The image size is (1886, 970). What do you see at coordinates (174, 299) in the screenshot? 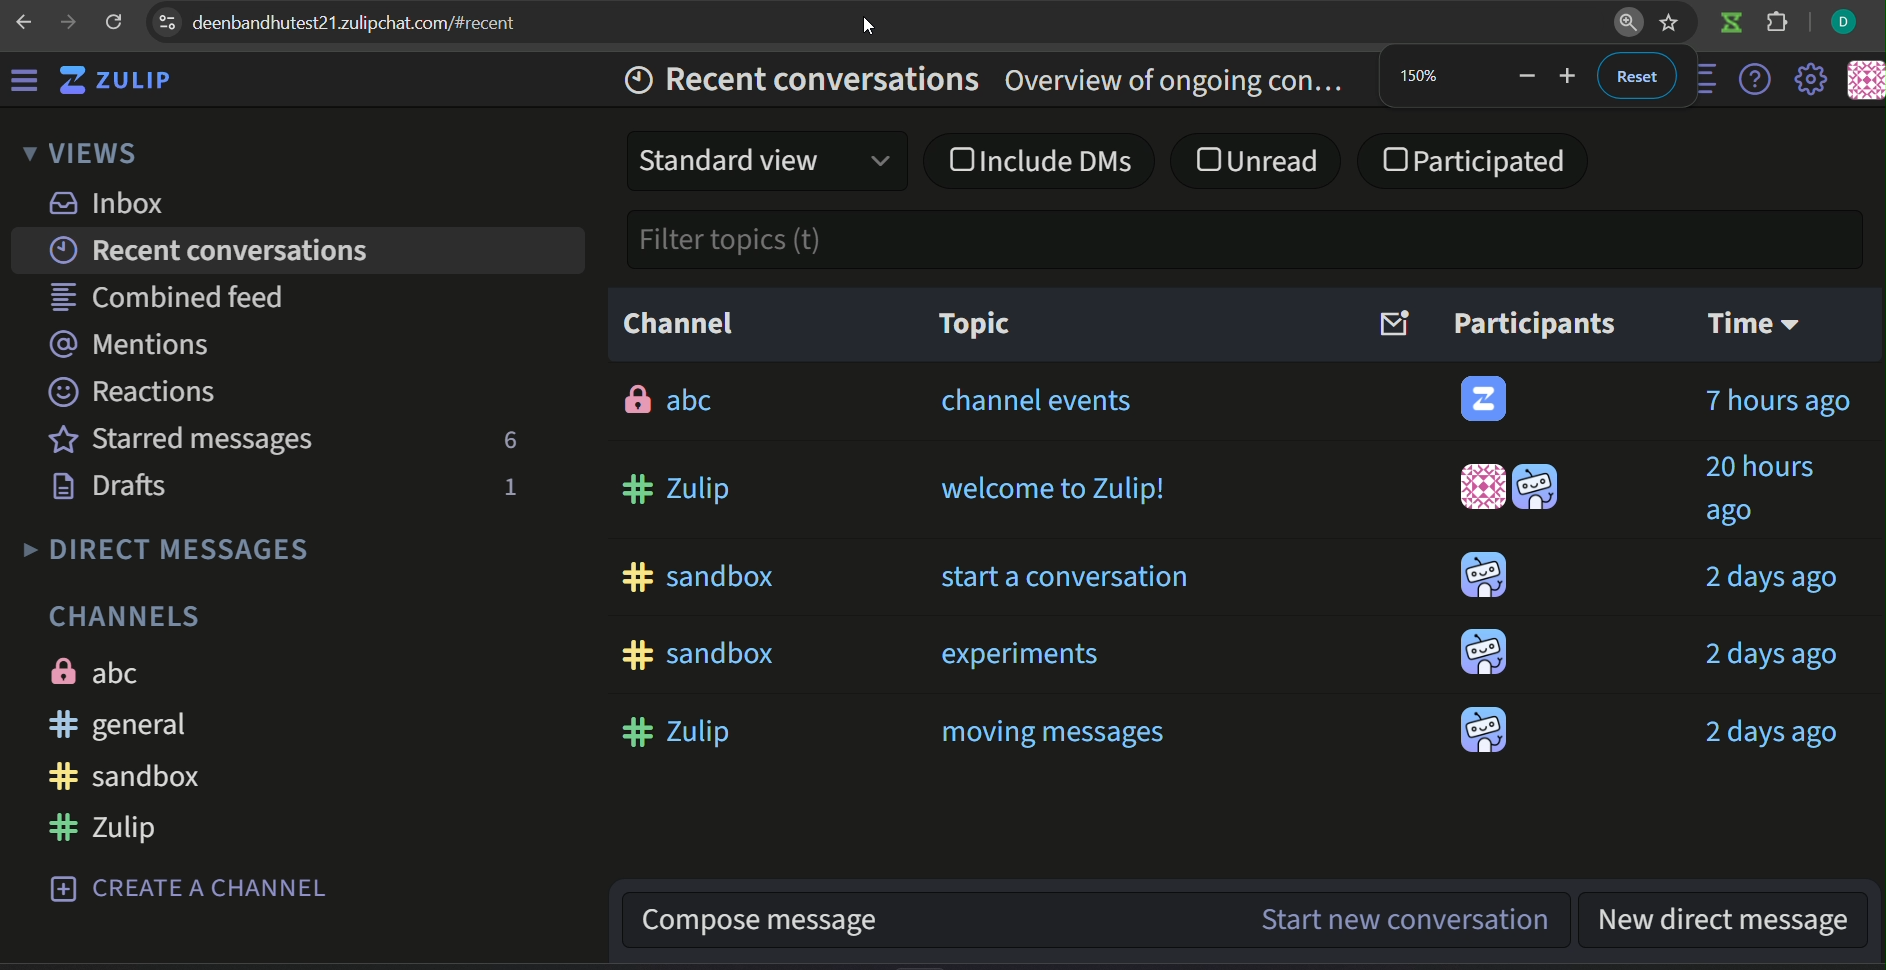
I see `combined feed` at bounding box center [174, 299].